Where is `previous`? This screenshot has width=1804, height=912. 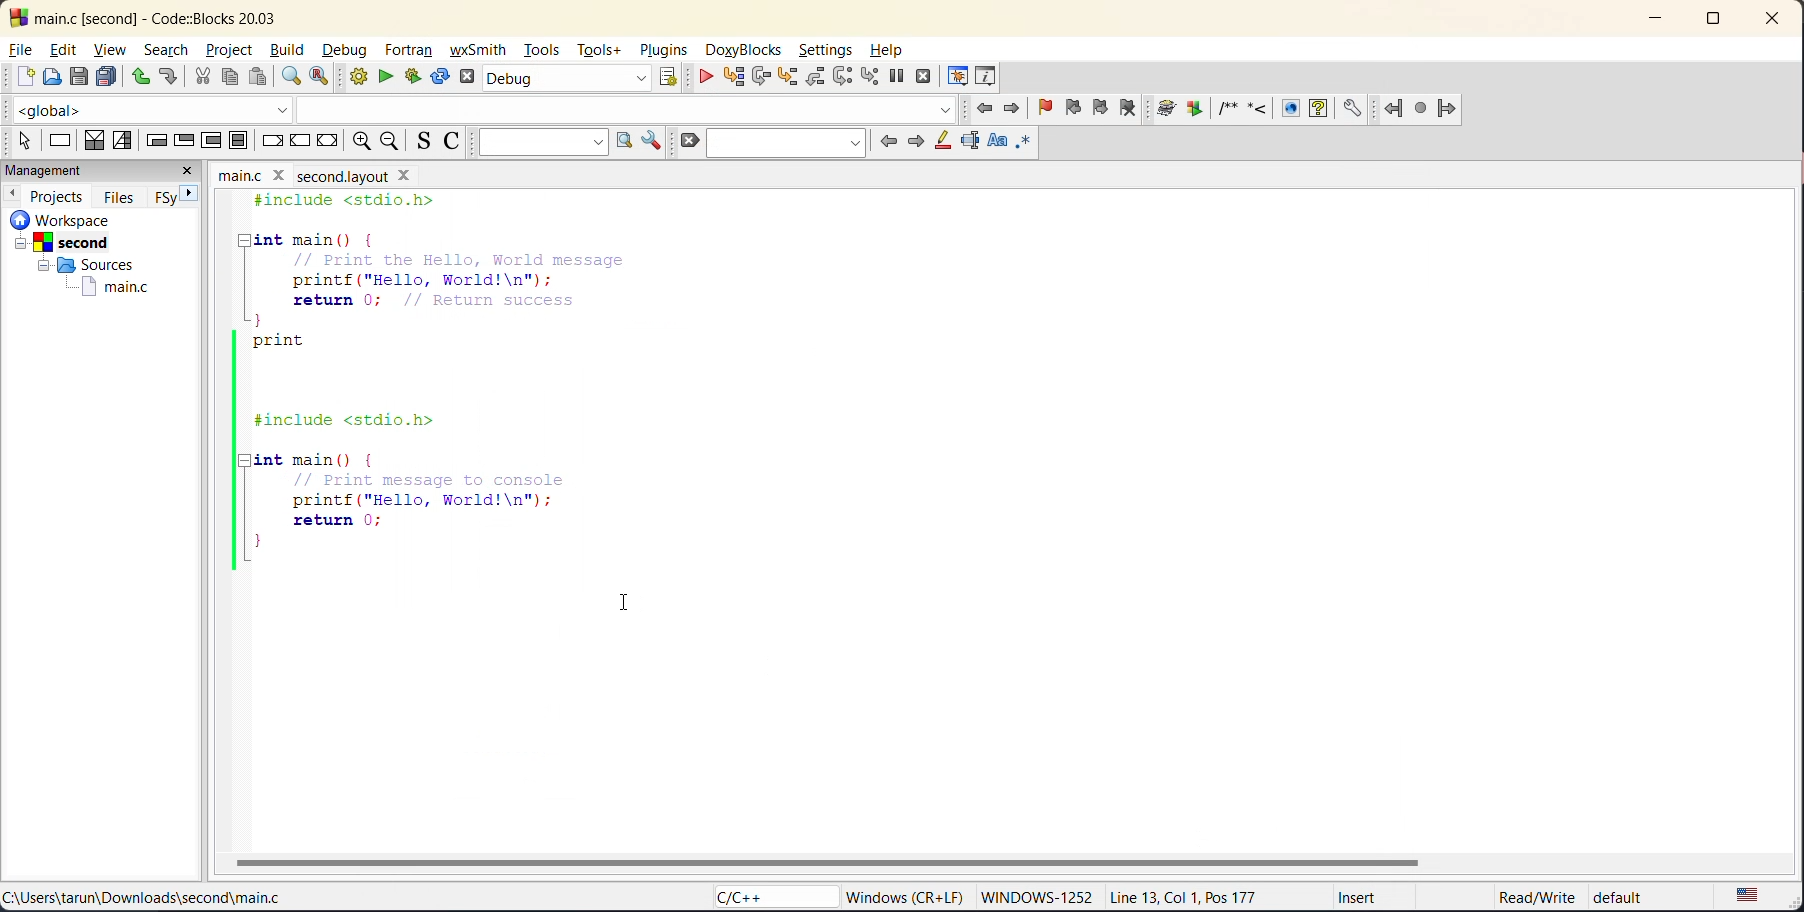 previous is located at coordinates (12, 193).